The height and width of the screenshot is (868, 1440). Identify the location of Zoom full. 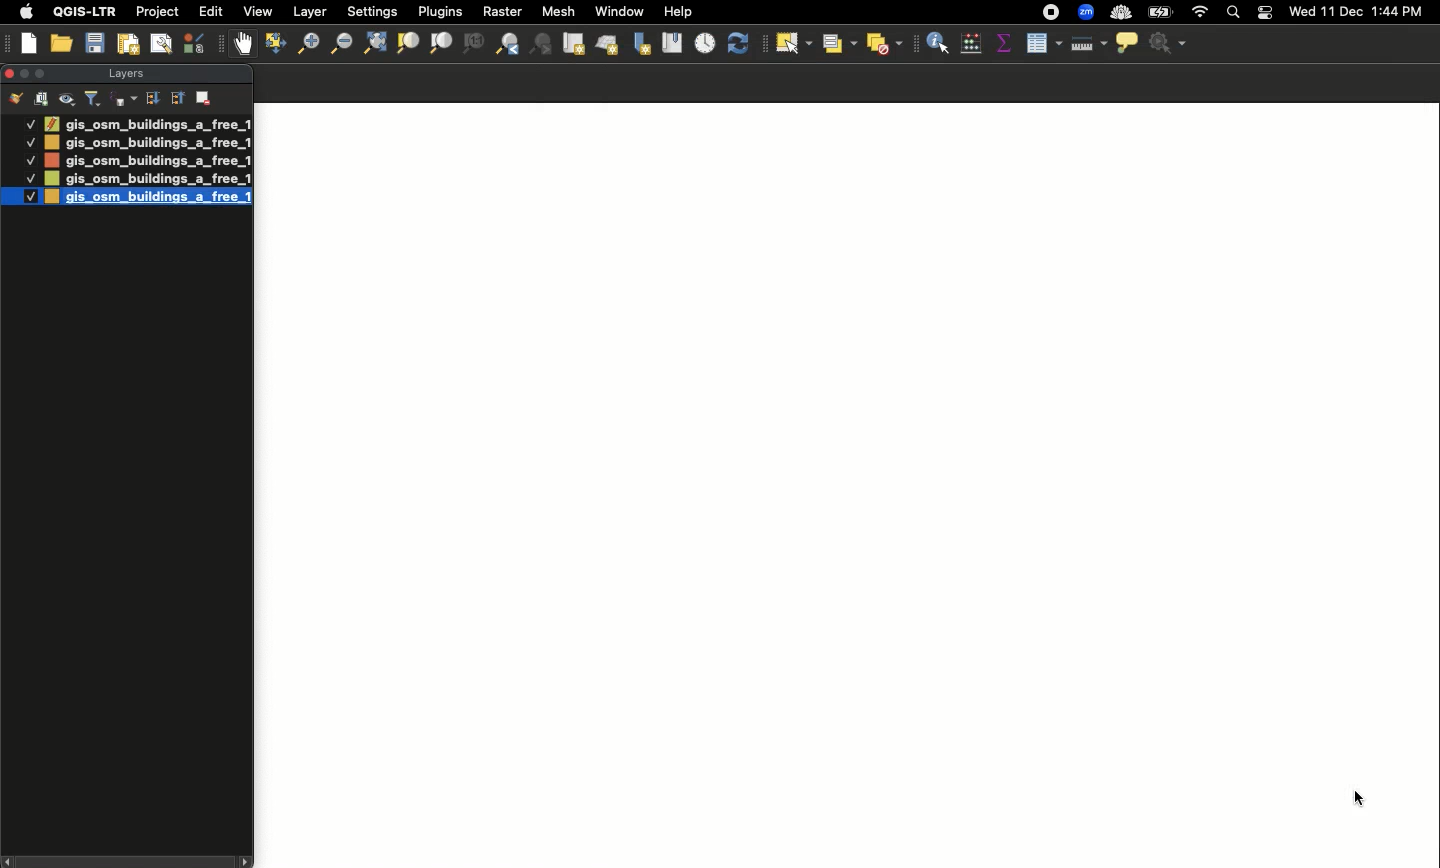
(373, 44).